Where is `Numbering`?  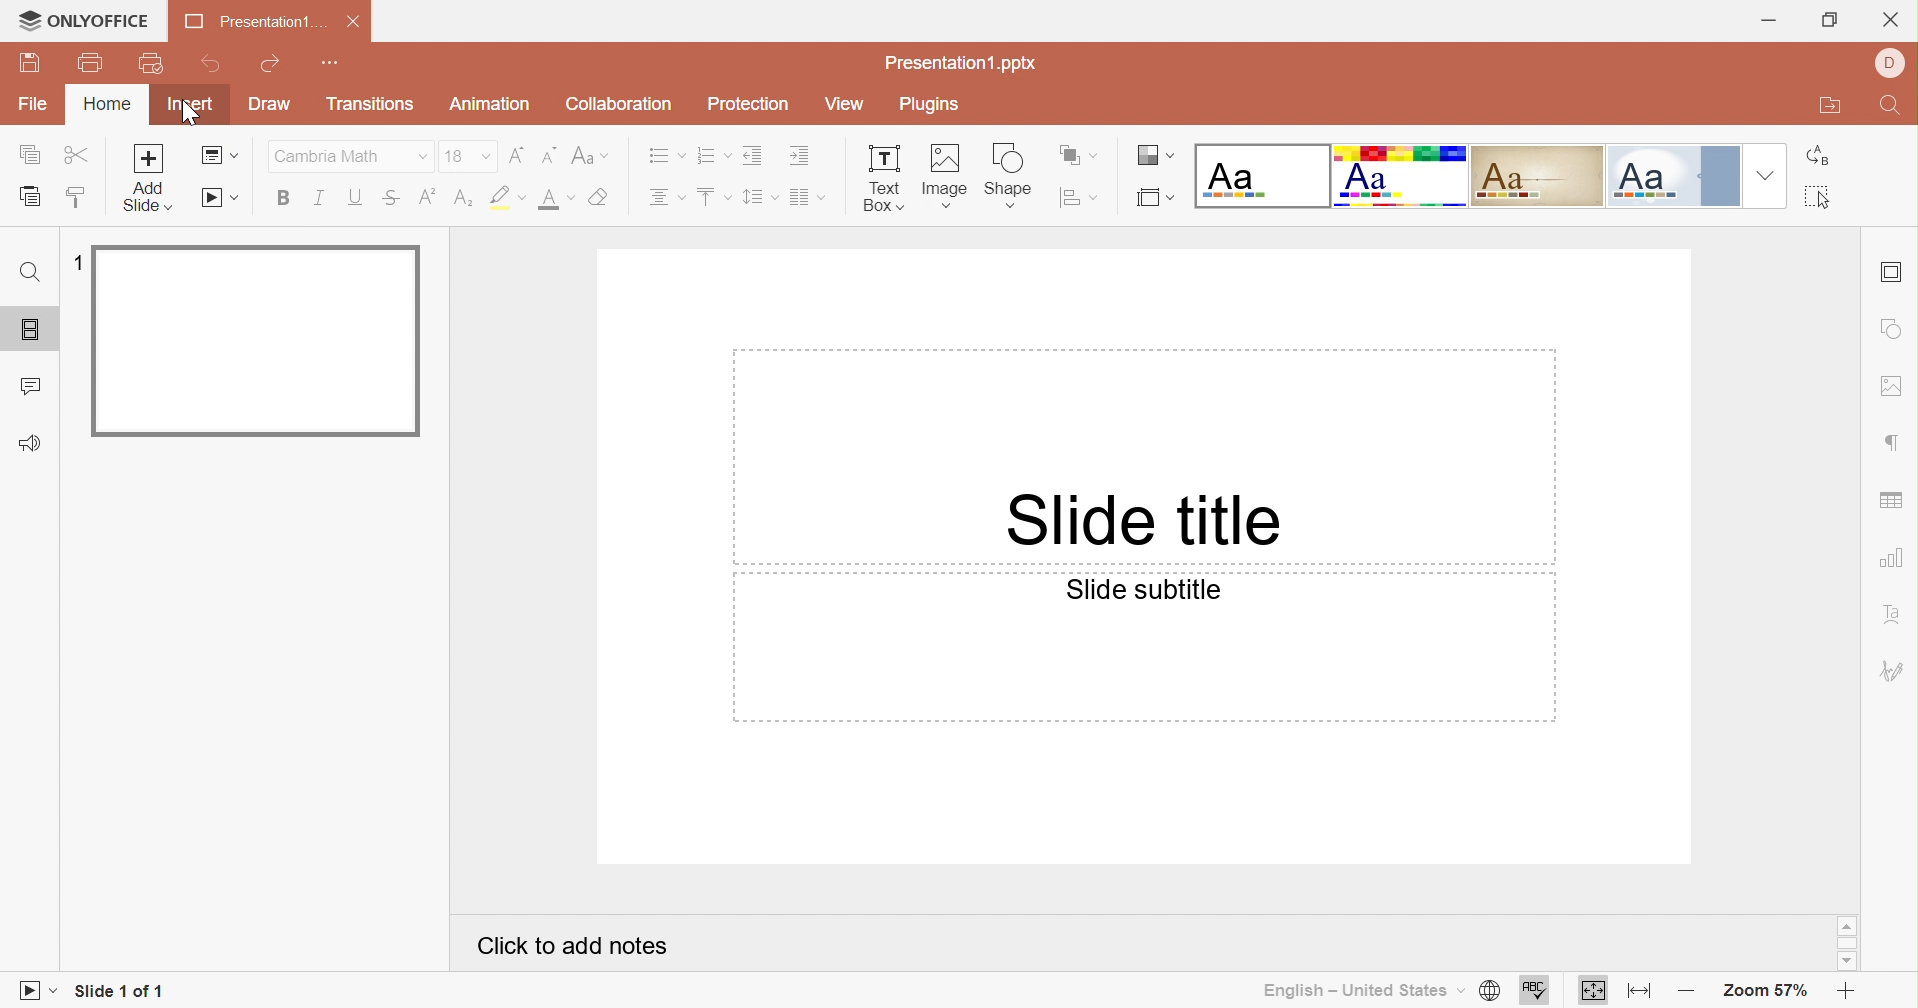 Numbering is located at coordinates (713, 155).